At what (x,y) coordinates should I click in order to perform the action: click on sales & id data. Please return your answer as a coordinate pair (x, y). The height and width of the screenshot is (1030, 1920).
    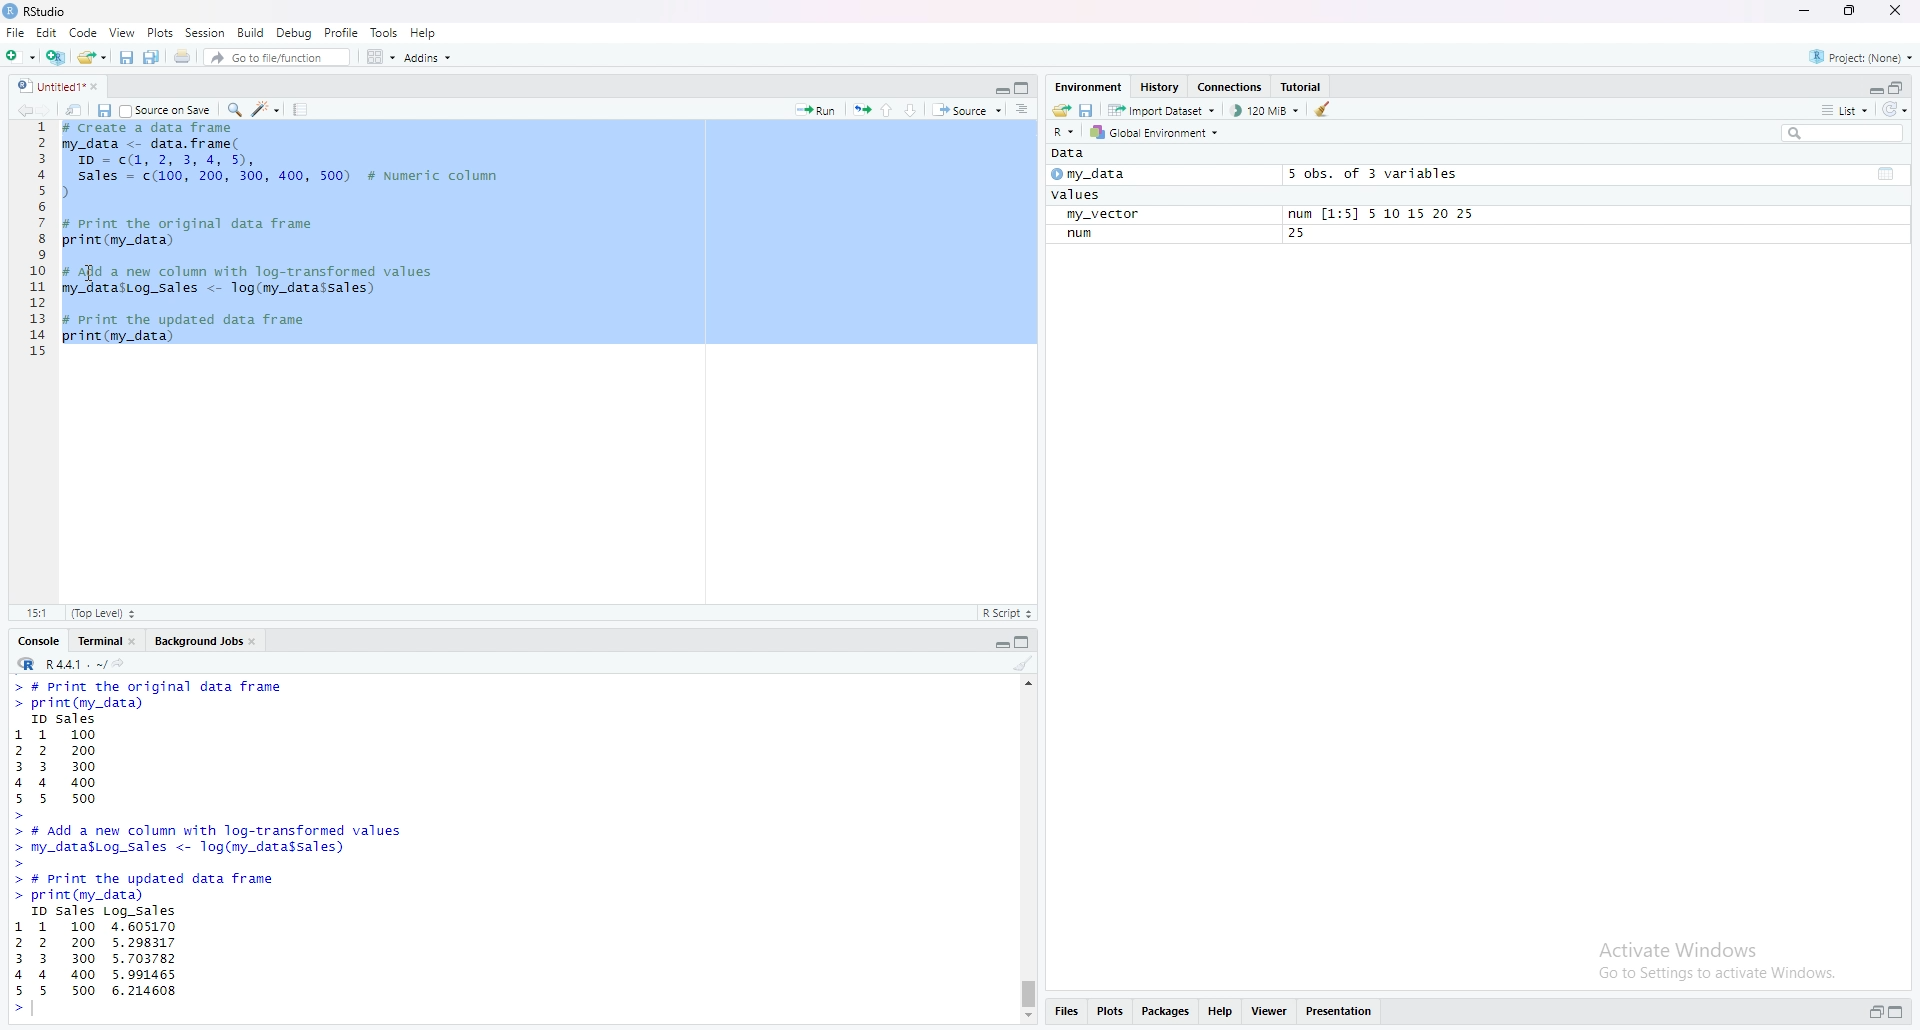
    Looking at the image, I should click on (61, 758).